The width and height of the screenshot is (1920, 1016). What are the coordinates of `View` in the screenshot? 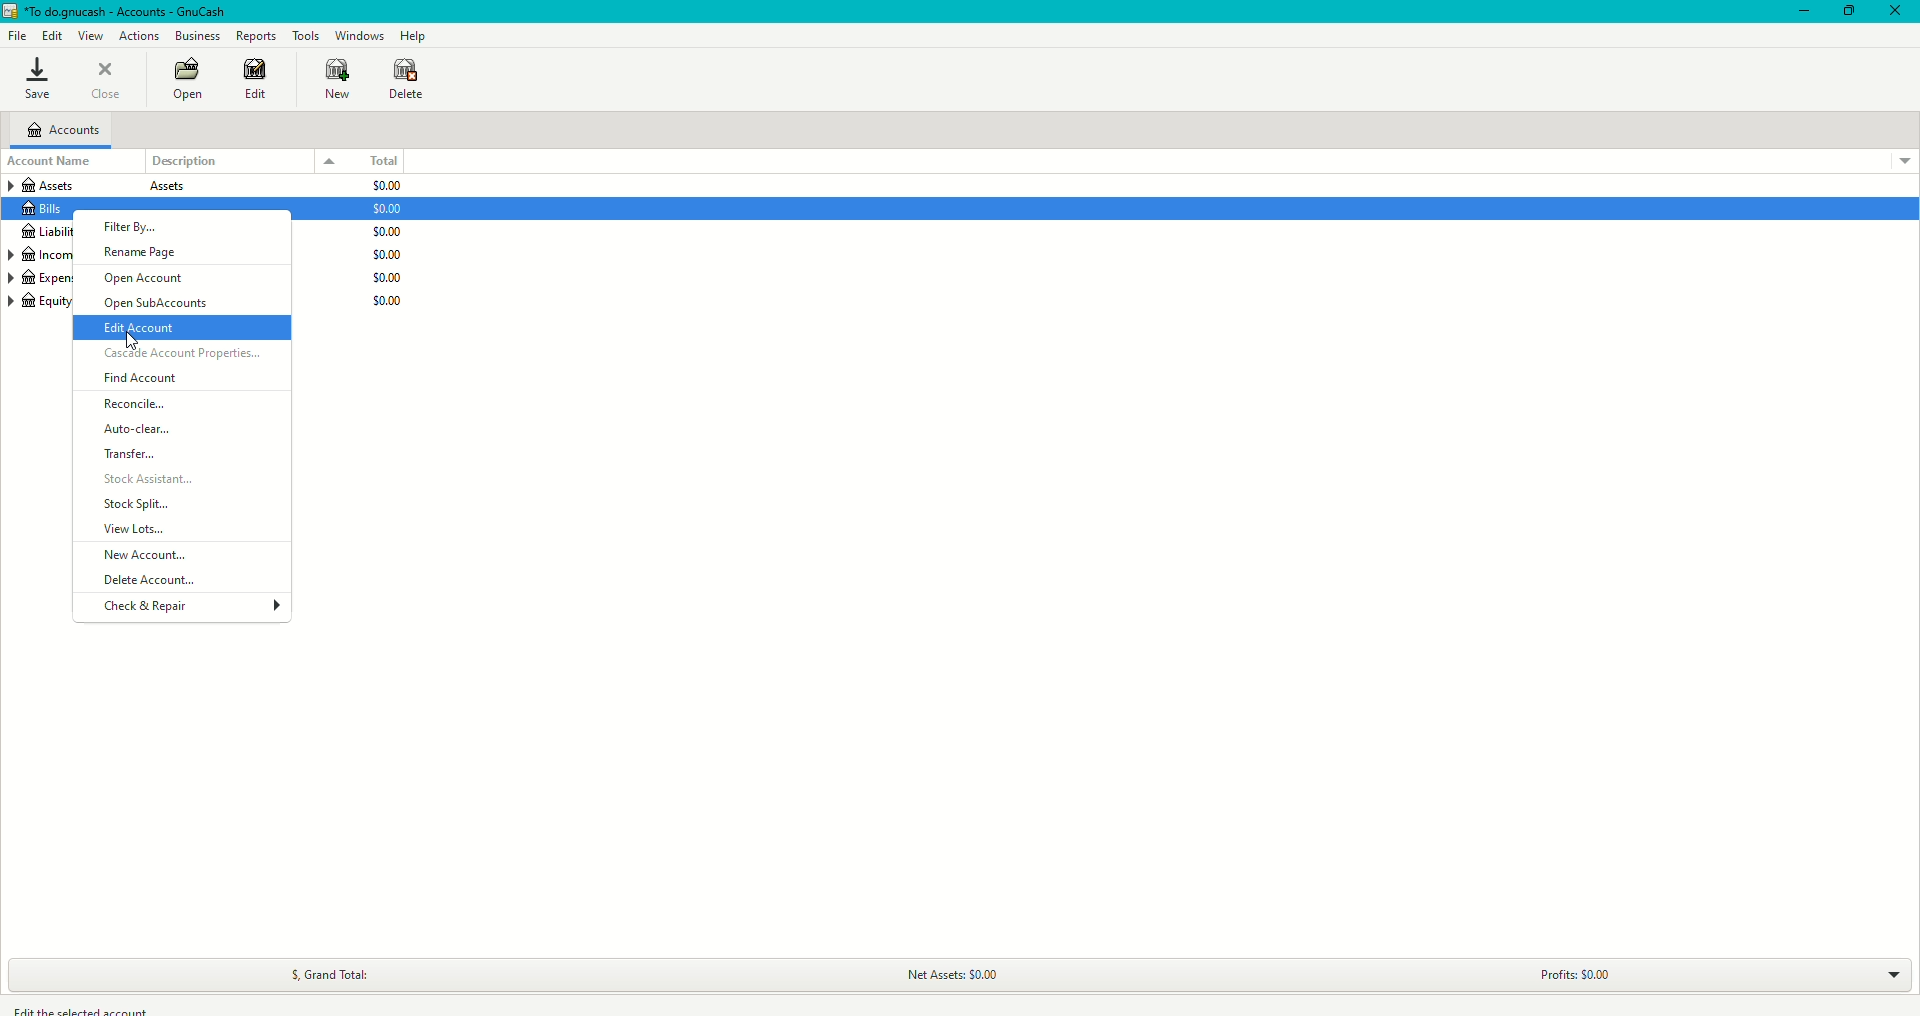 It's located at (93, 37).